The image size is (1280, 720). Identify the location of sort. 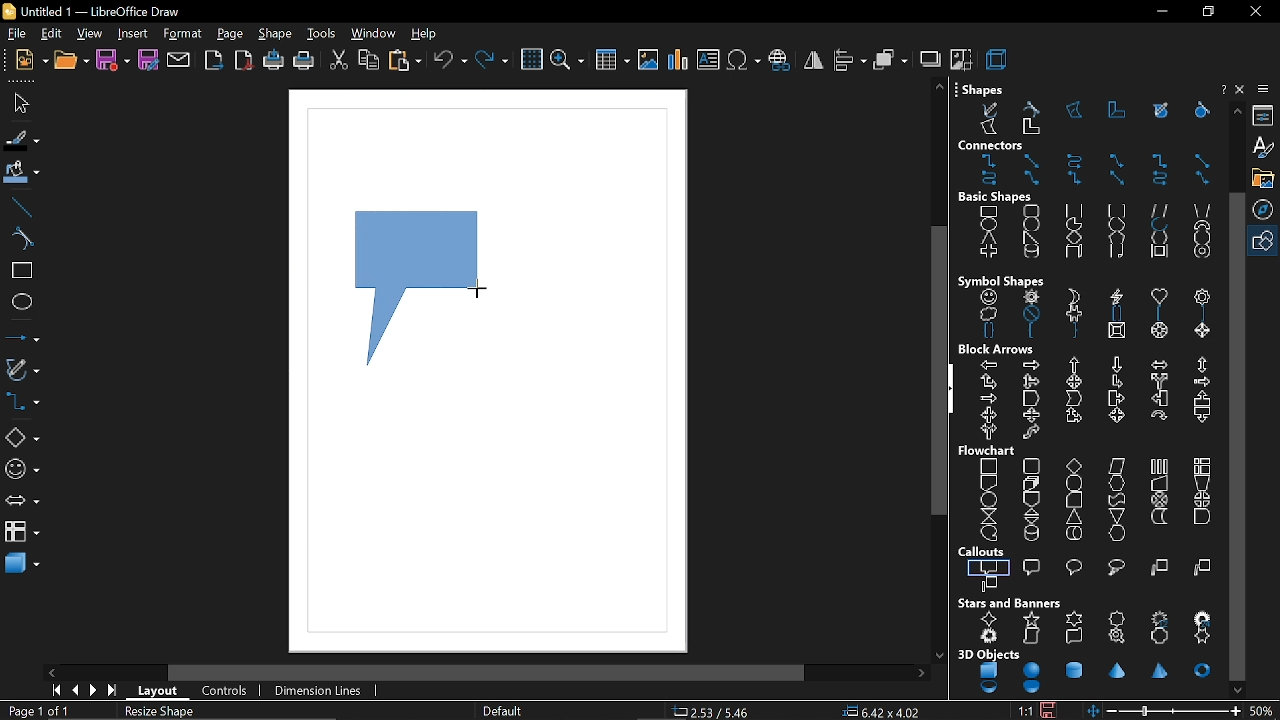
(1030, 516).